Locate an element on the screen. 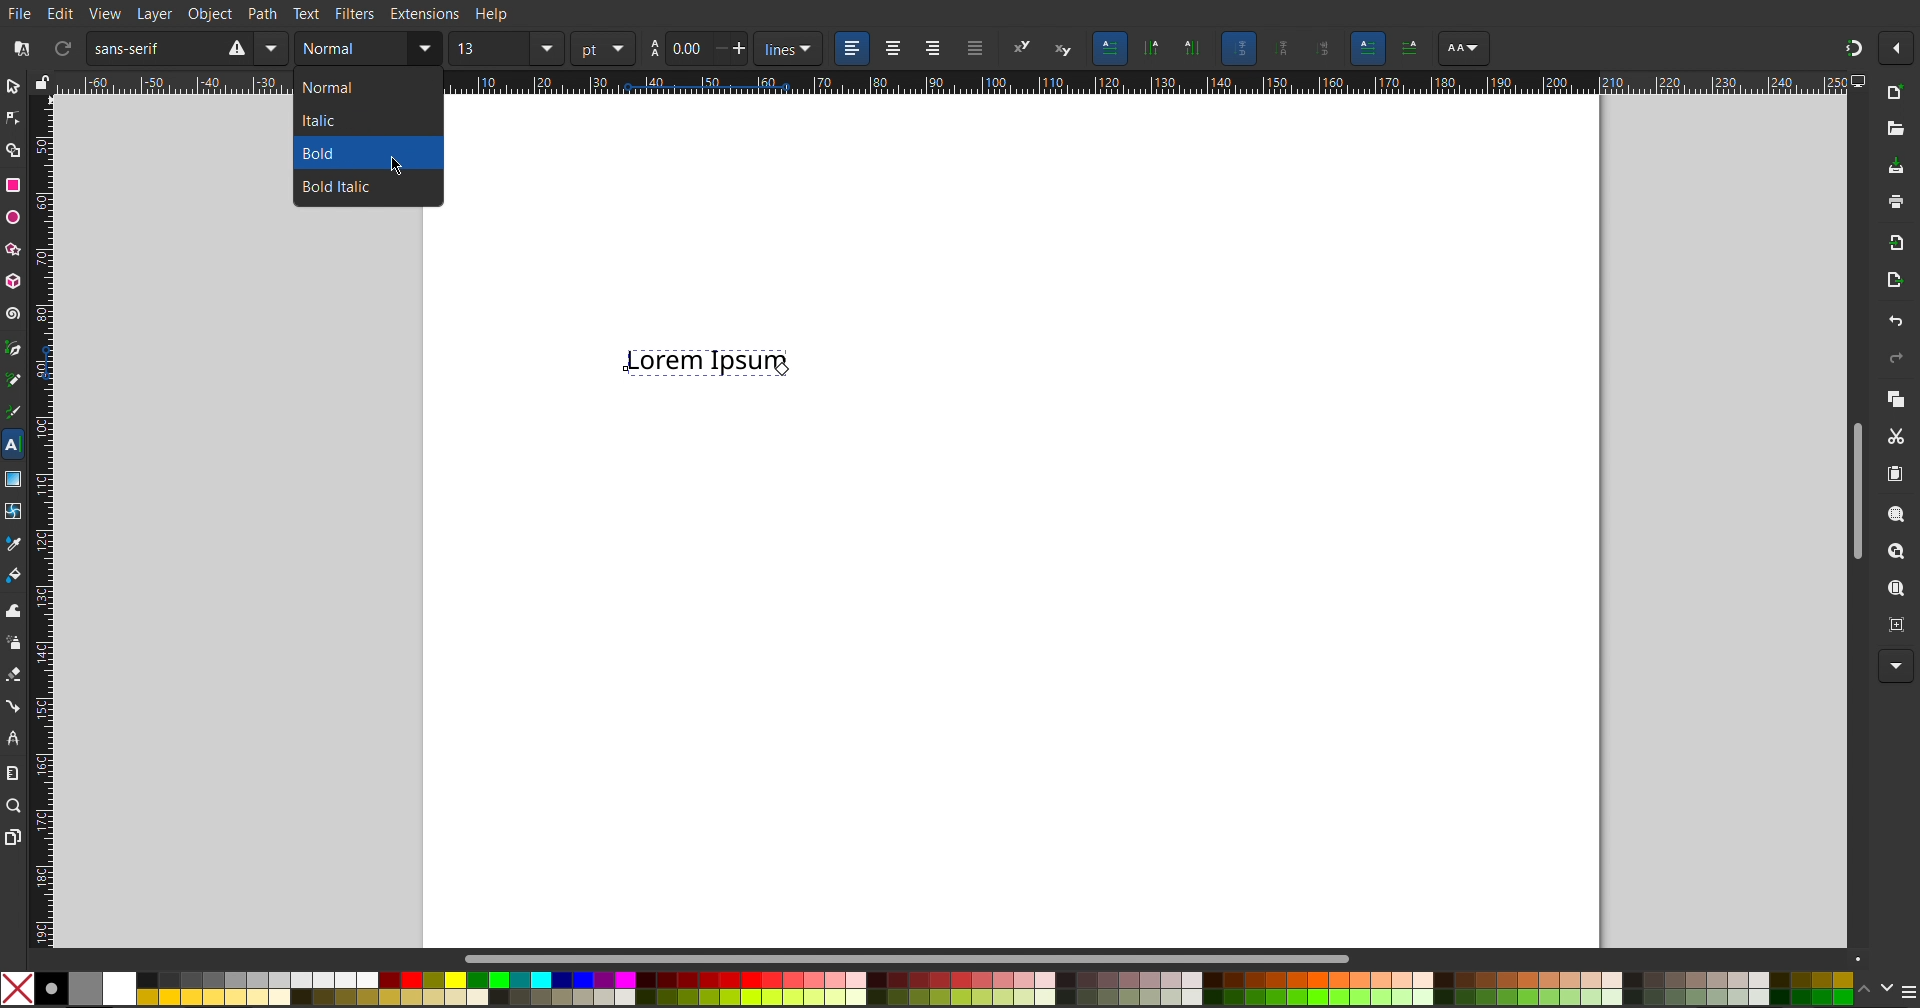 The height and width of the screenshot is (1008, 1920). Filters is located at coordinates (357, 14).